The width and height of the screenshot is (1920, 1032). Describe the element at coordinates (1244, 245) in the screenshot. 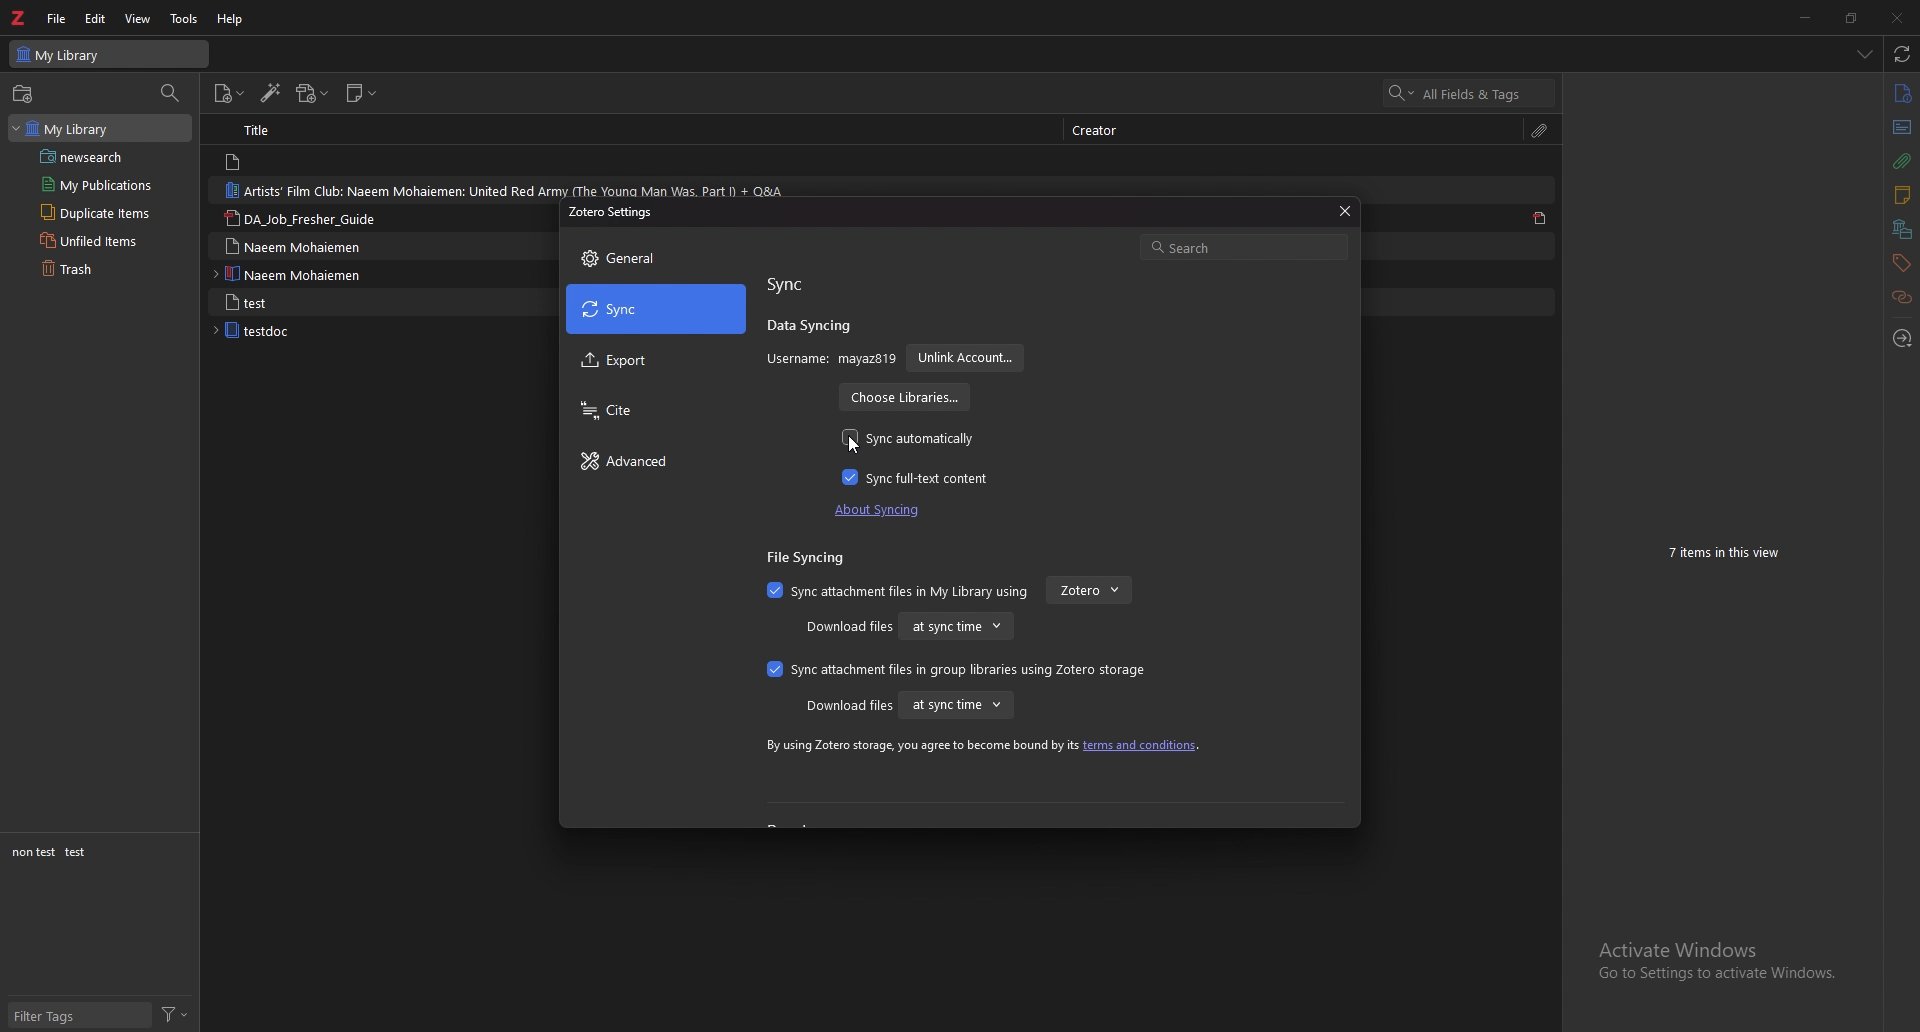

I see `search bar` at that location.